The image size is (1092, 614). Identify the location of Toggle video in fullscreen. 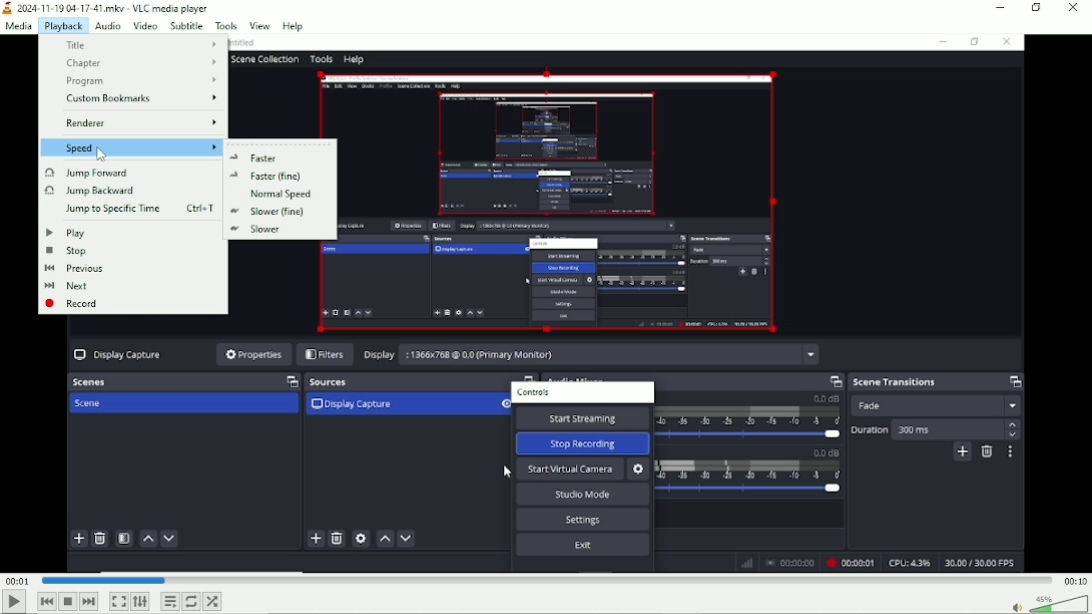
(119, 602).